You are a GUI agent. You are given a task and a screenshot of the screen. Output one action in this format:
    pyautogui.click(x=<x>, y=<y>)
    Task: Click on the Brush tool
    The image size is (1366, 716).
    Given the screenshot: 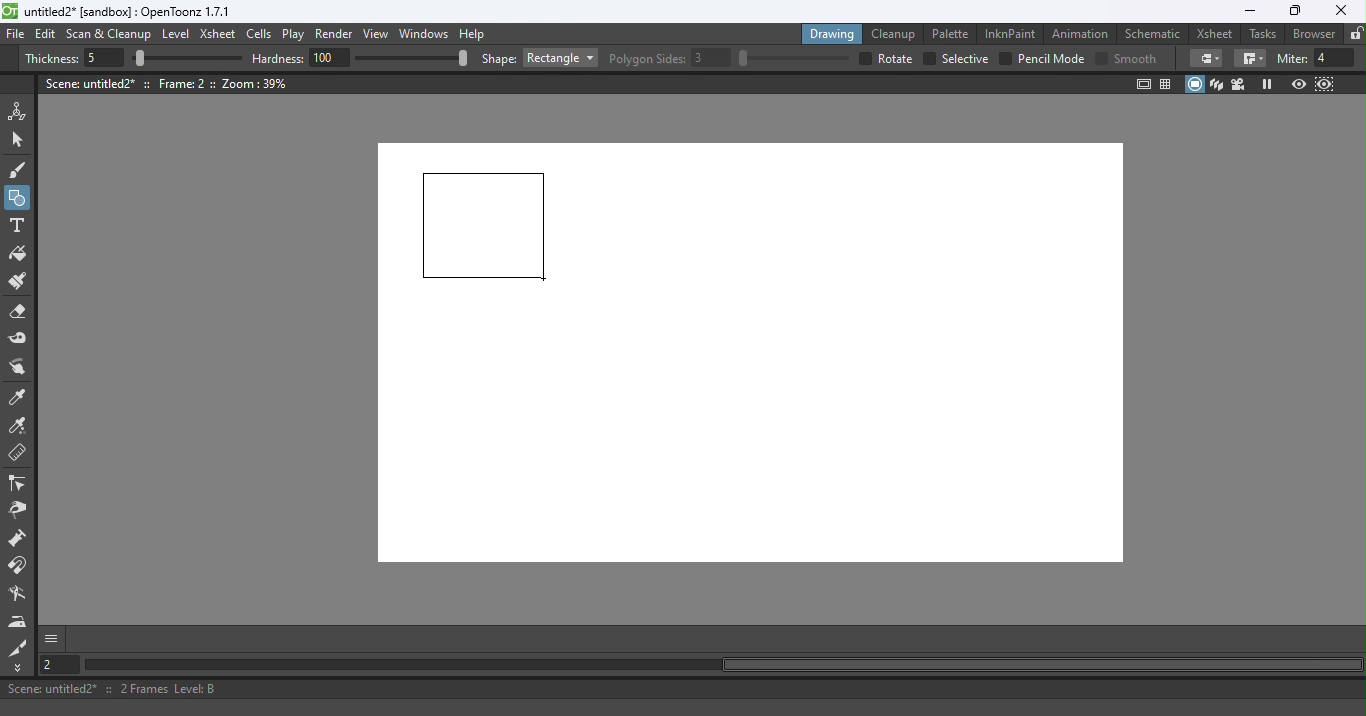 What is the action you would take?
    pyautogui.click(x=22, y=169)
    